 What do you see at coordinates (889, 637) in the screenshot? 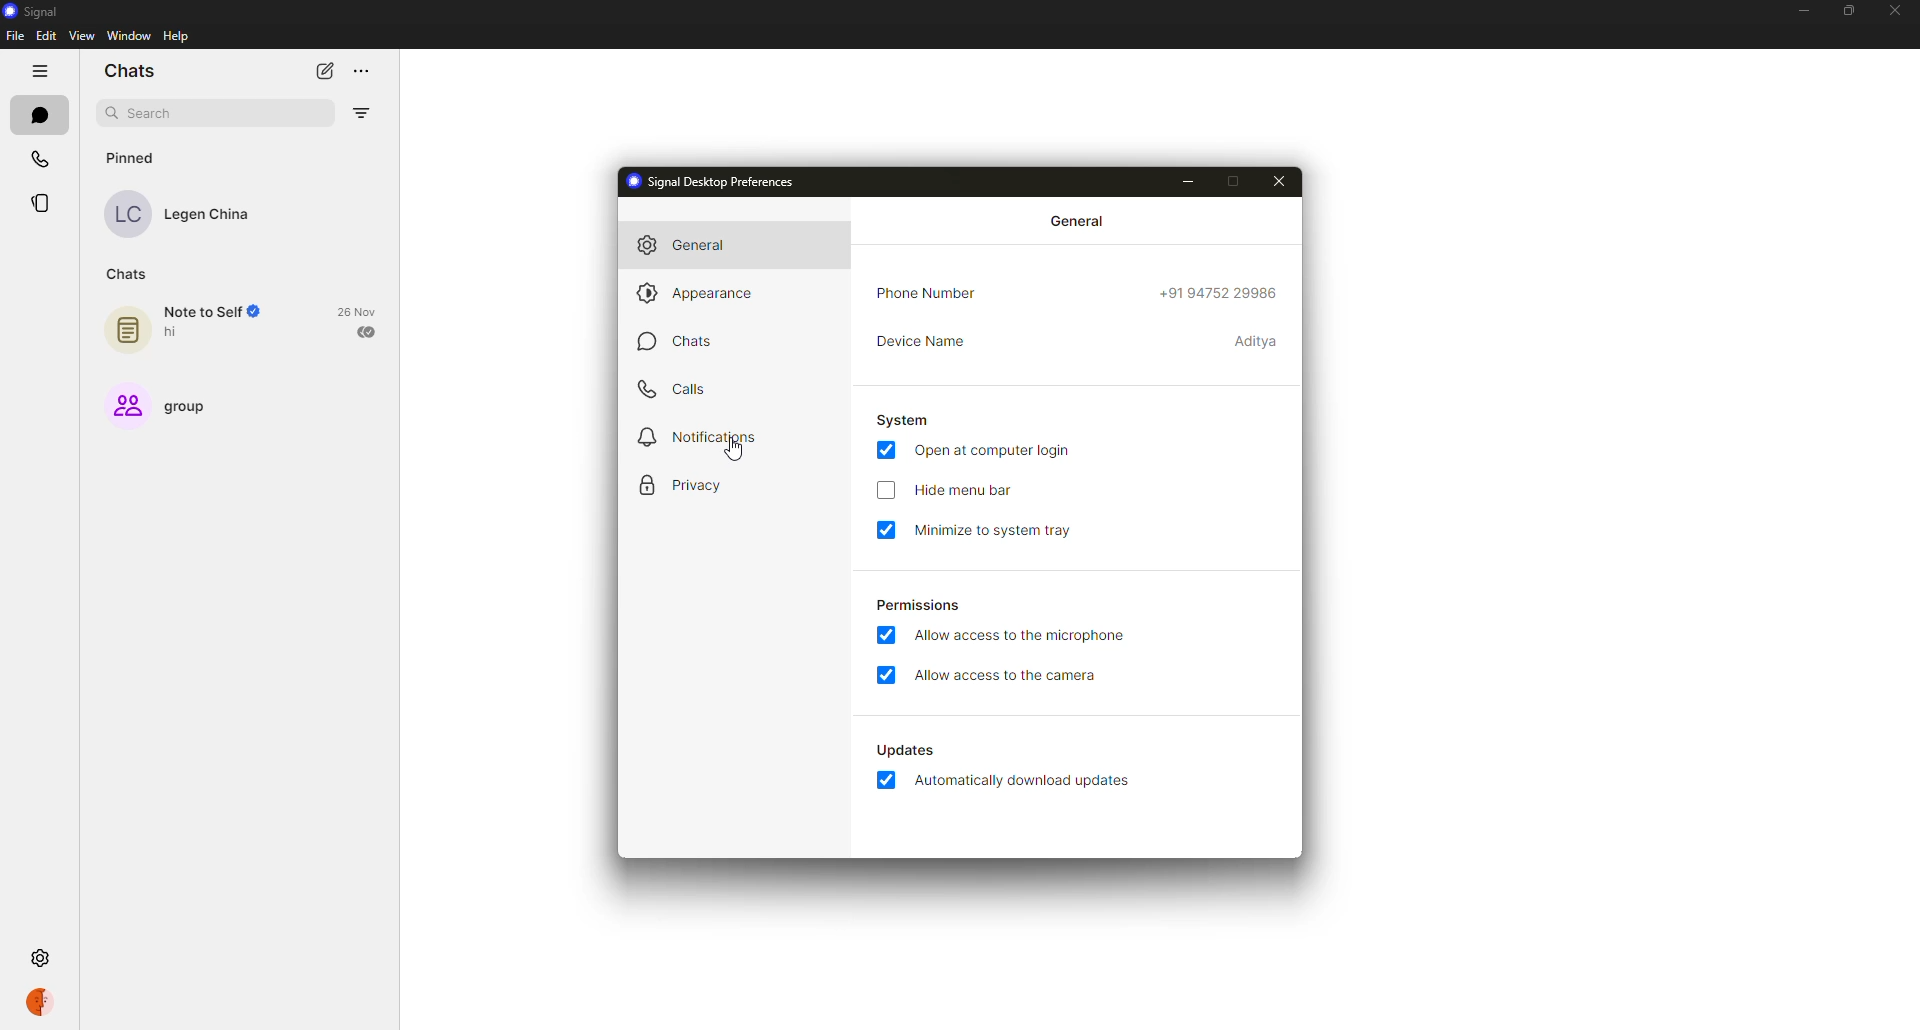
I see `enabled` at bounding box center [889, 637].